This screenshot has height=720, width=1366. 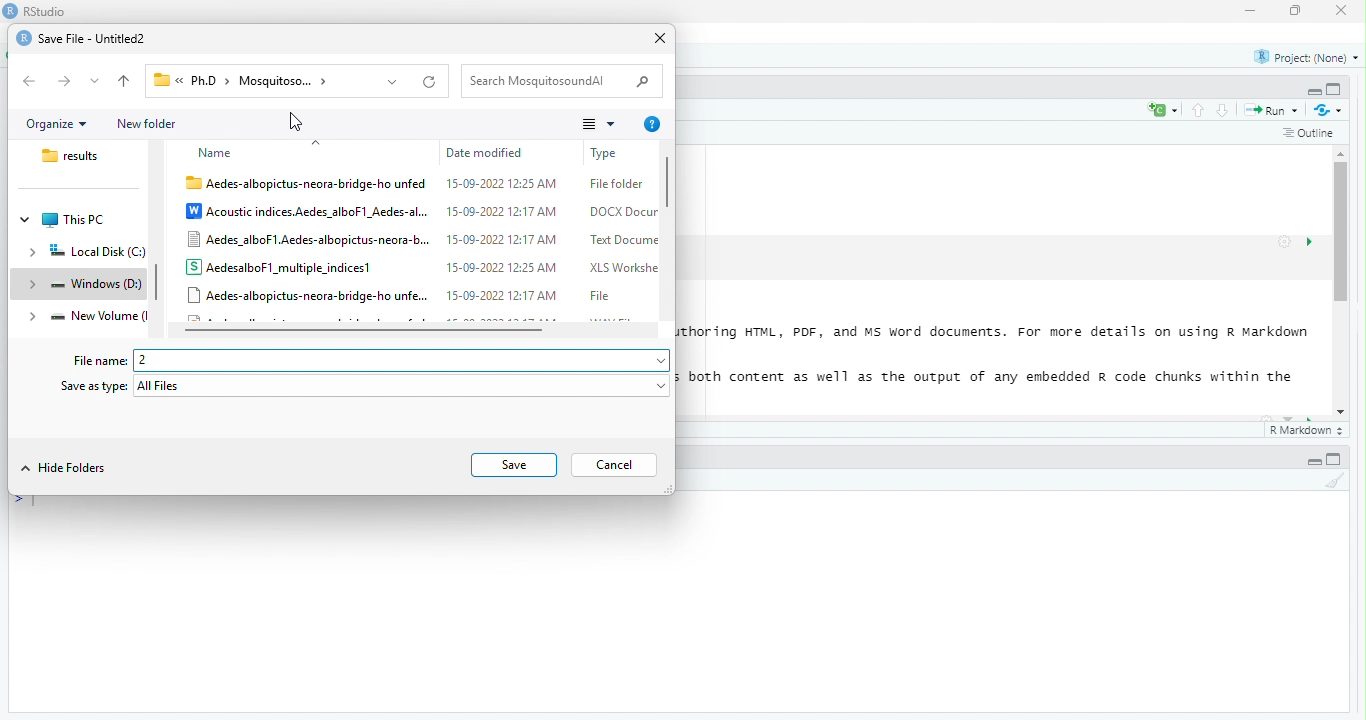 What do you see at coordinates (95, 284) in the screenshot?
I see `Windows (D:)` at bounding box center [95, 284].